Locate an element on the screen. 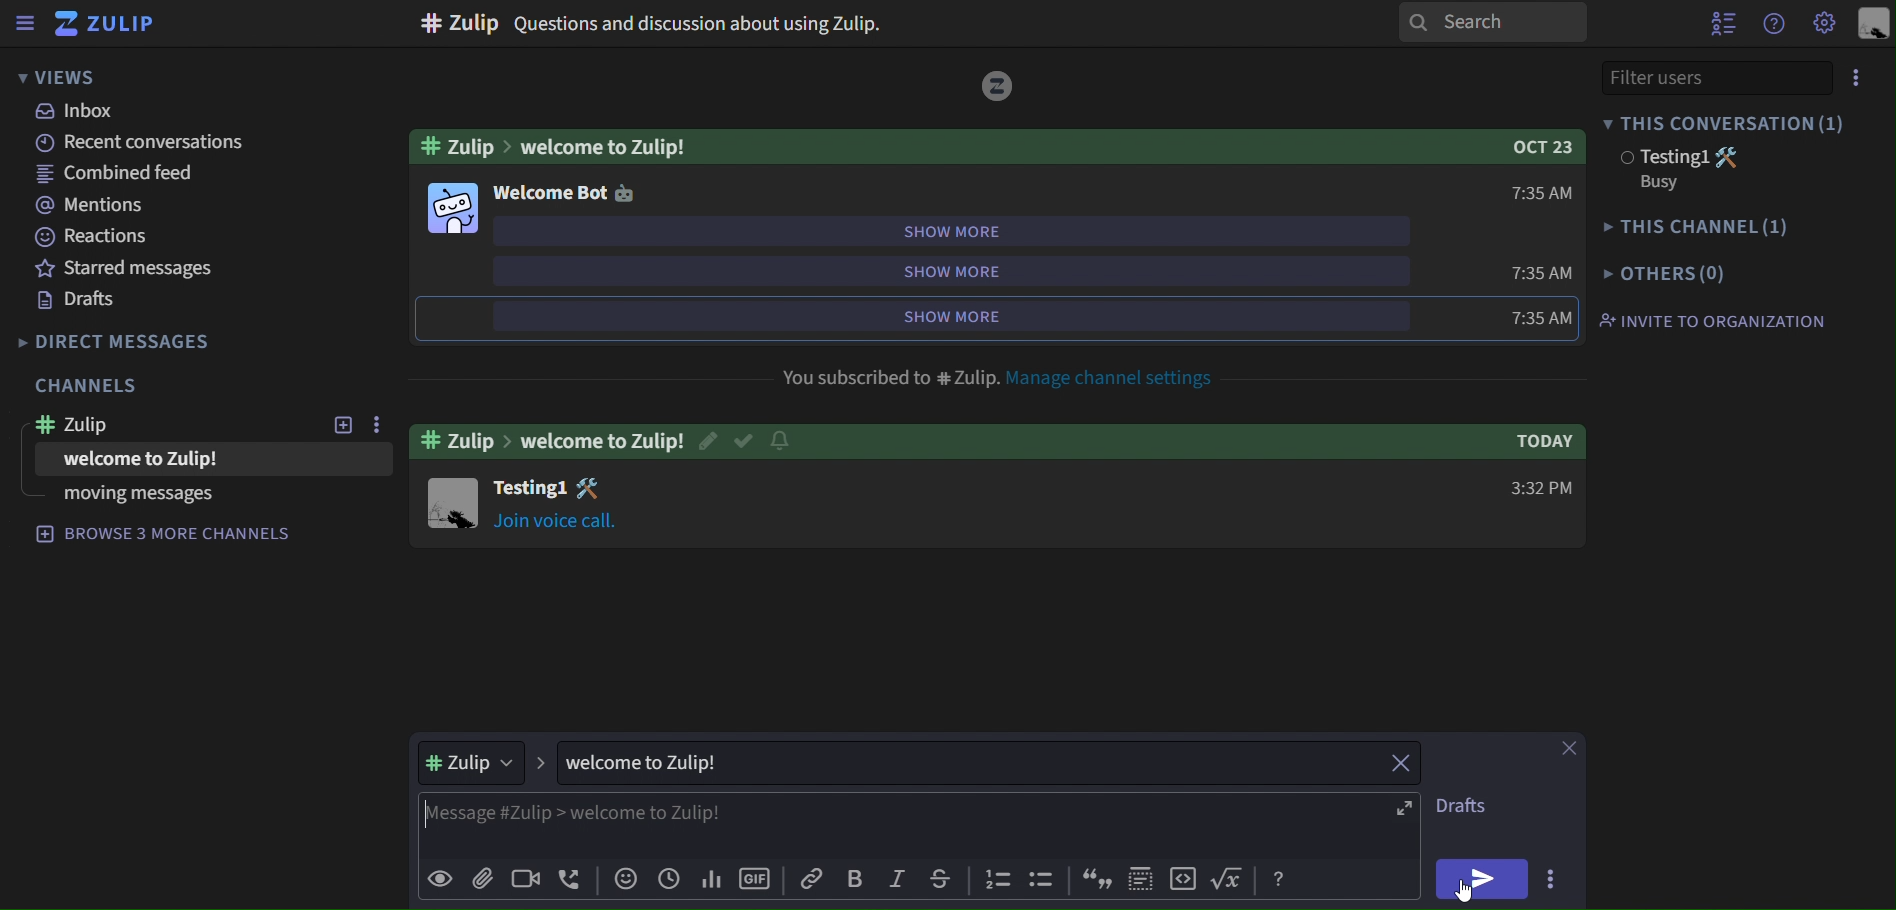 The height and width of the screenshot is (910, 1896). Message#Zulip>welcome to Zulip! is located at coordinates (818, 812).